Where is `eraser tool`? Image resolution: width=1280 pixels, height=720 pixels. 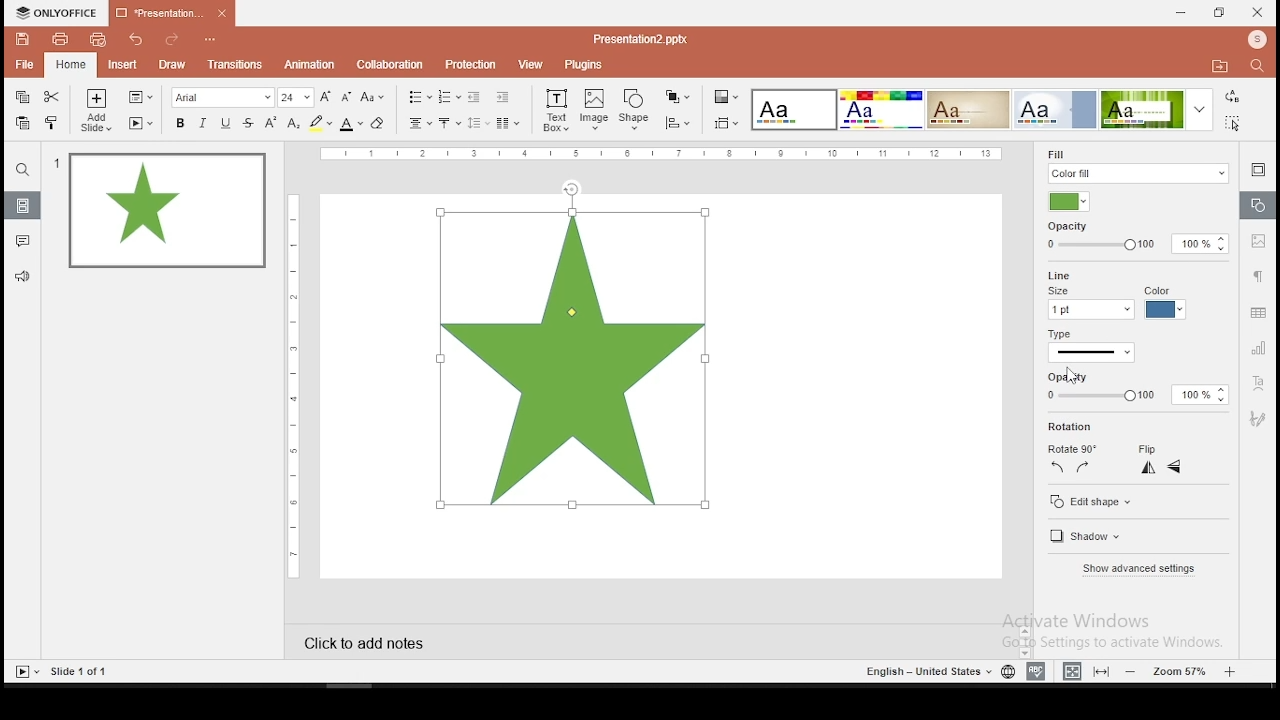 eraser tool is located at coordinates (377, 124).